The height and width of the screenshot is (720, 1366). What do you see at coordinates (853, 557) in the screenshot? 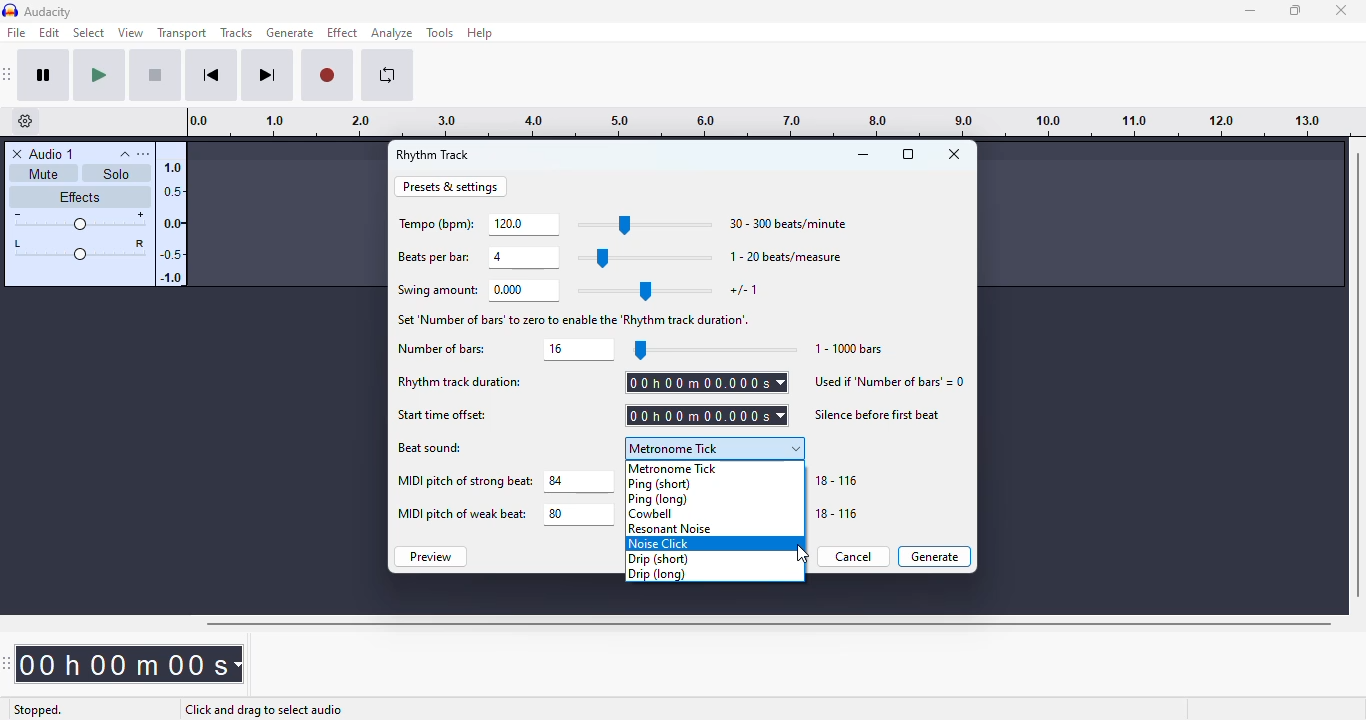
I see `cancel` at bounding box center [853, 557].